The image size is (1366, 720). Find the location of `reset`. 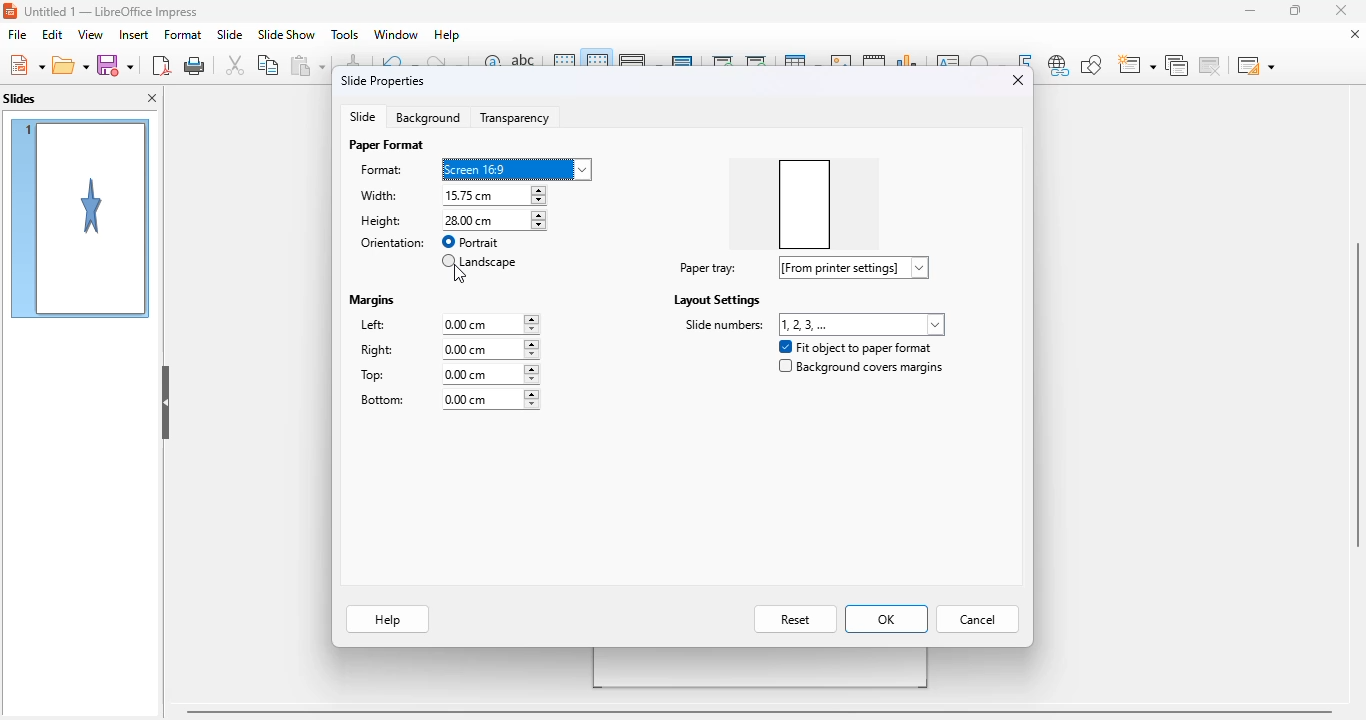

reset is located at coordinates (795, 619).